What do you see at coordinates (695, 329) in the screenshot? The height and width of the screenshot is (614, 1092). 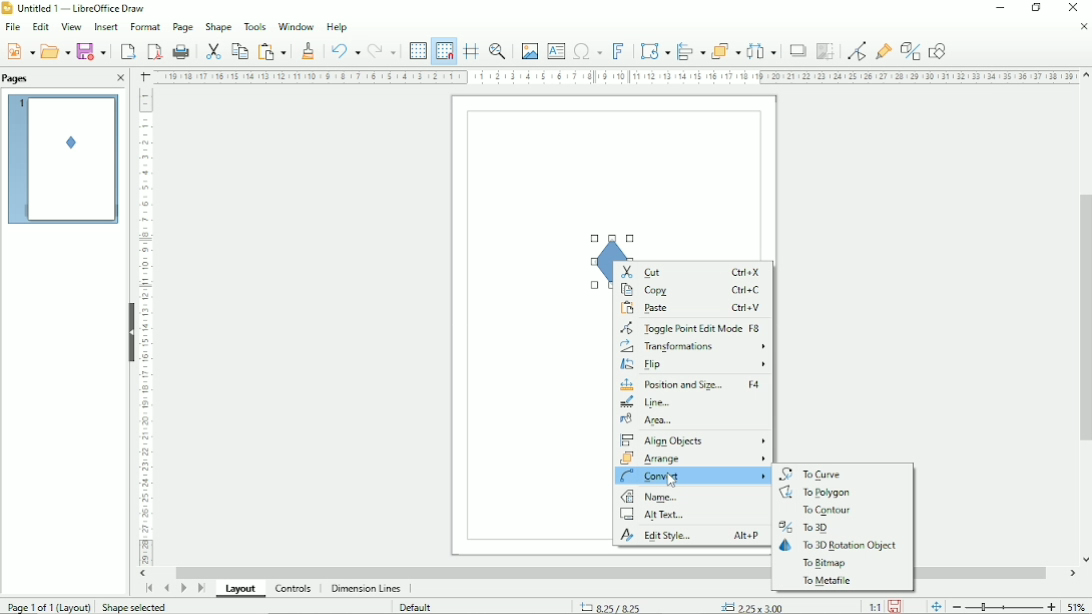 I see `Toggle point edit mode` at bounding box center [695, 329].